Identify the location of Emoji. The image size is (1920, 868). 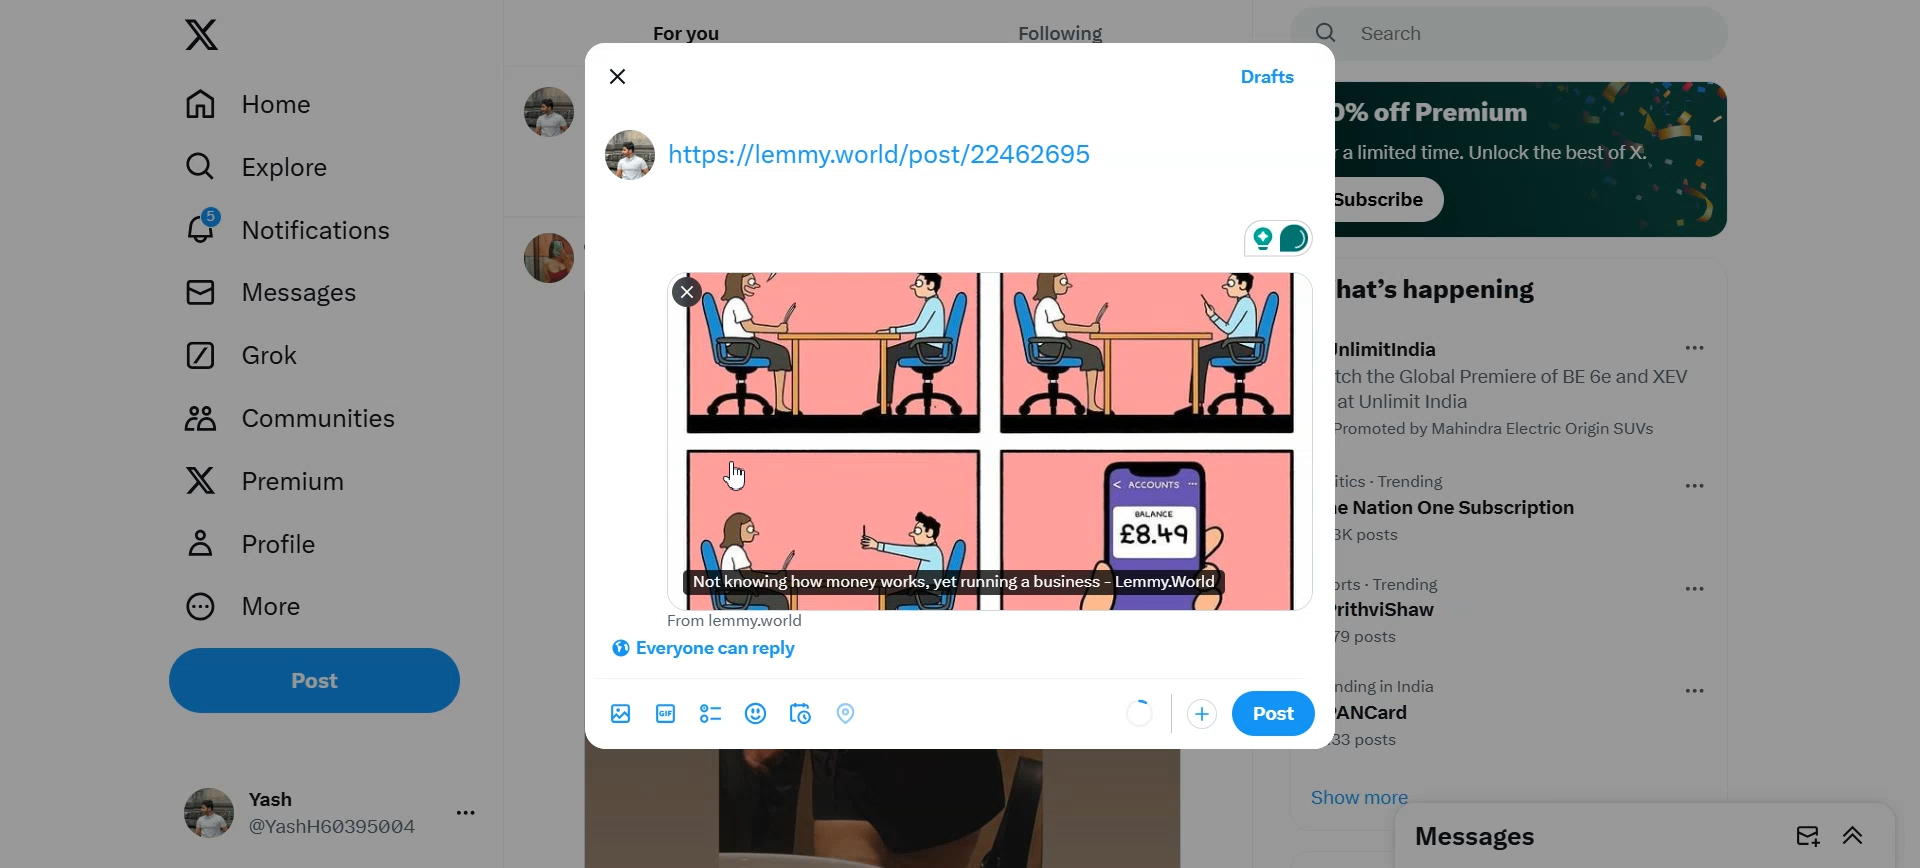
(754, 714).